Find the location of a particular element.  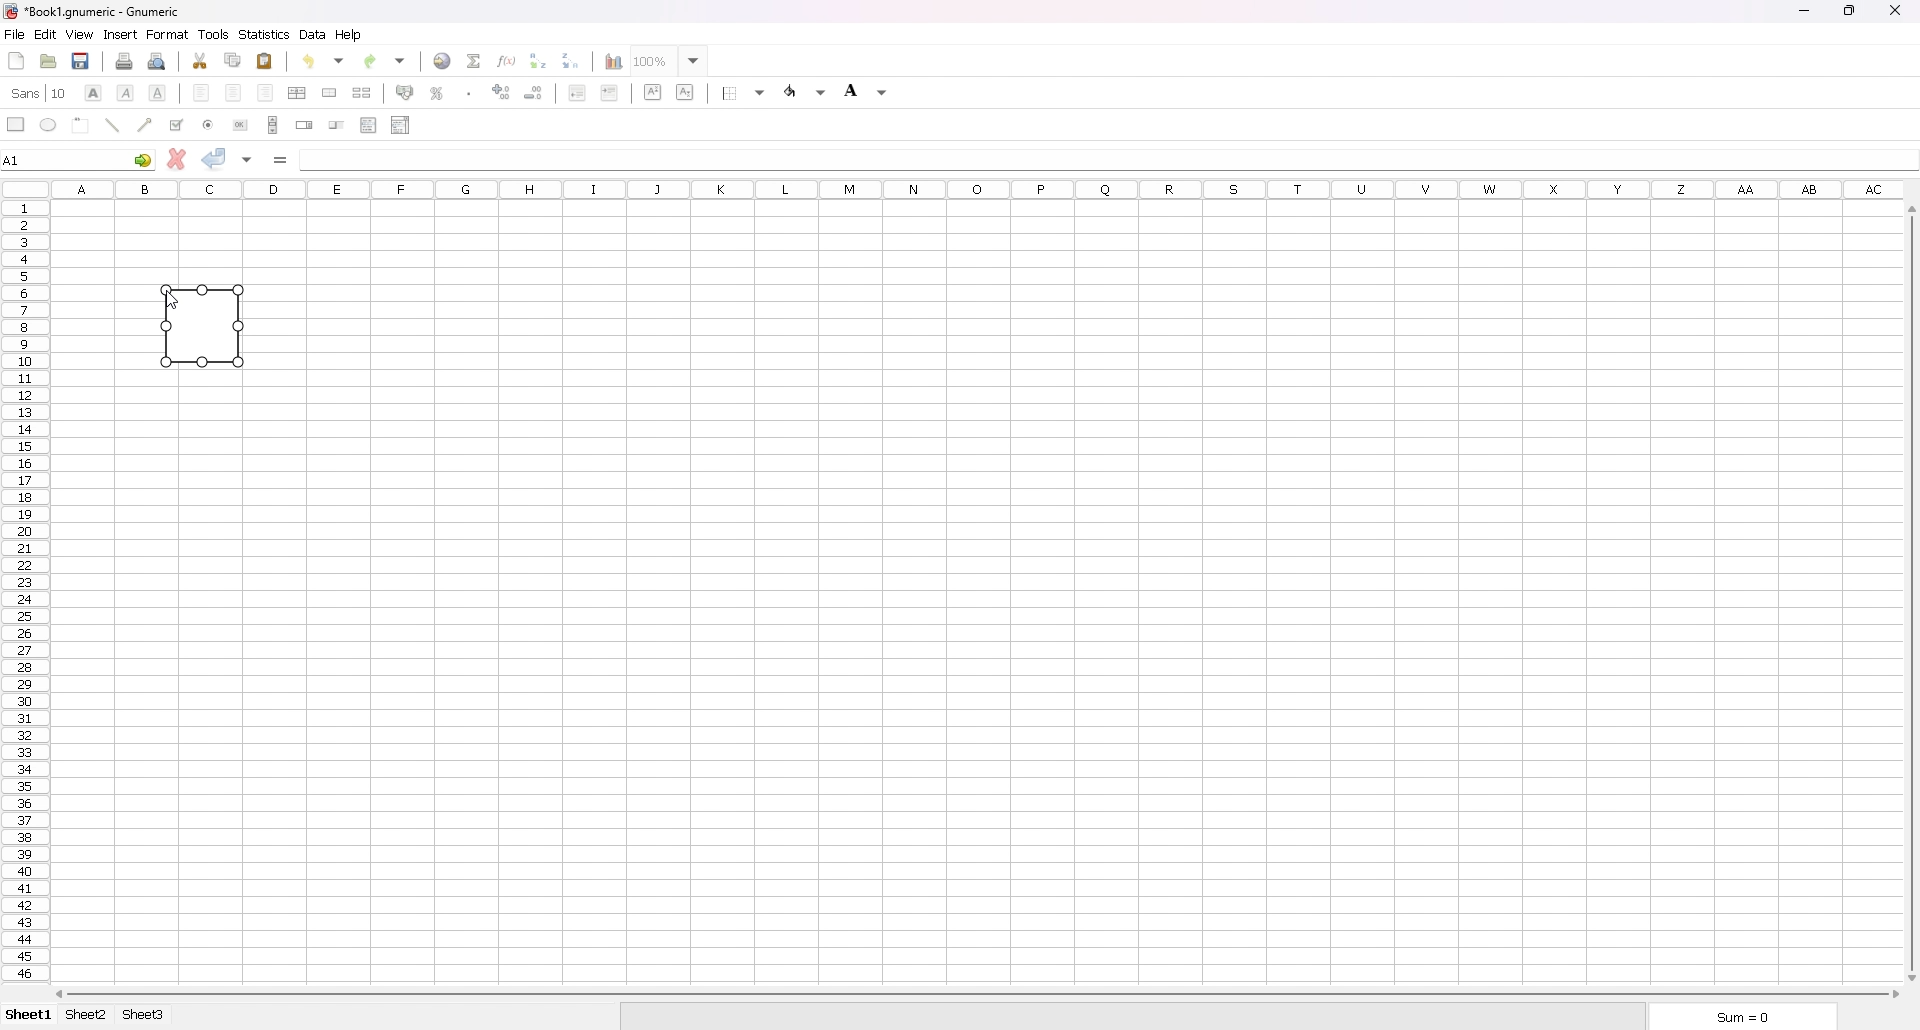

chart is located at coordinates (612, 62).